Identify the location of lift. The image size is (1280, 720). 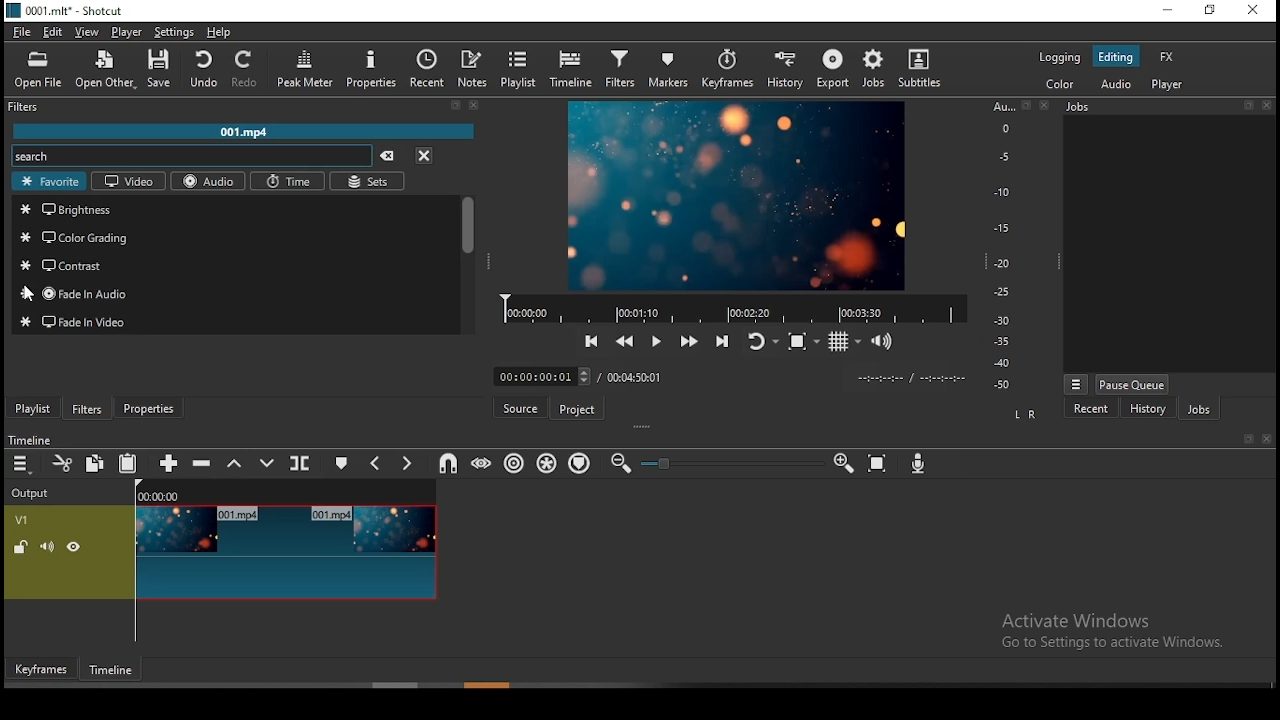
(237, 465).